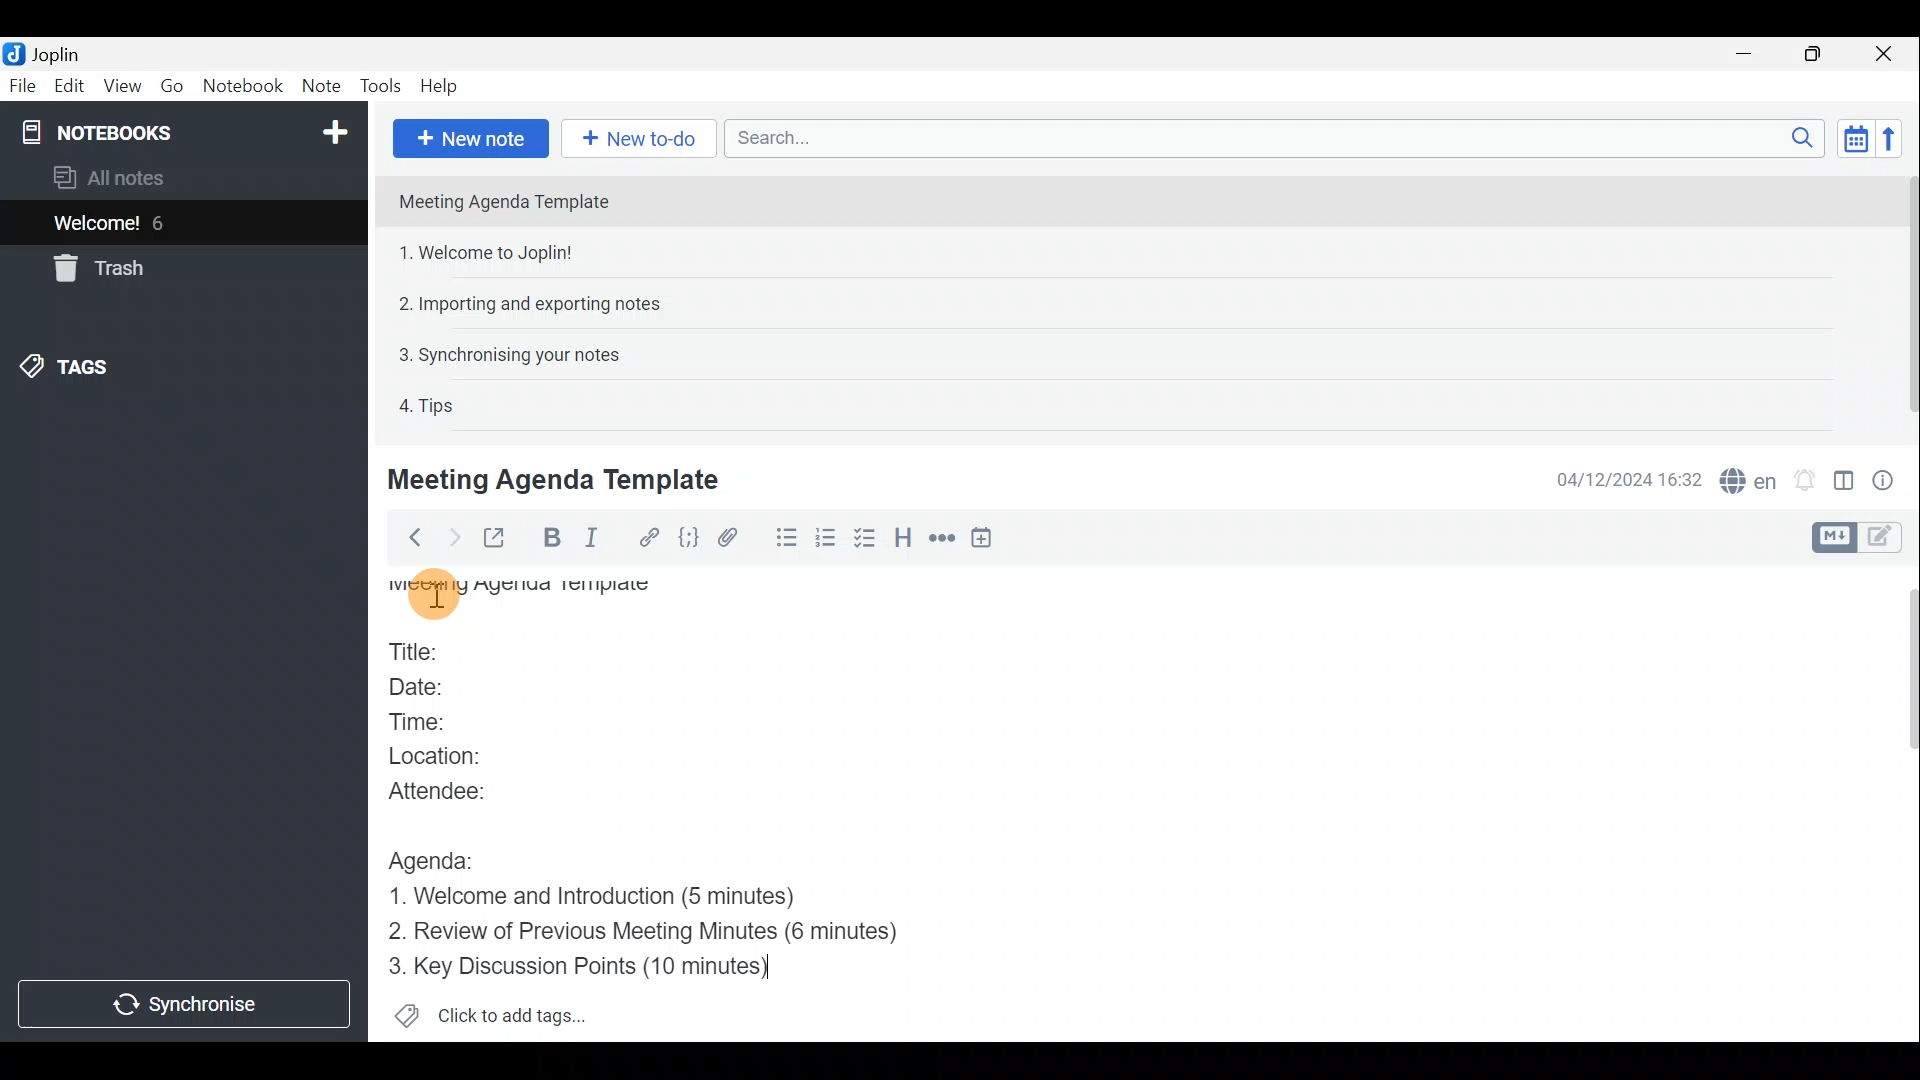  What do you see at coordinates (55, 53) in the screenshot?
I see `Joplin` at bounding box center [55, 53].